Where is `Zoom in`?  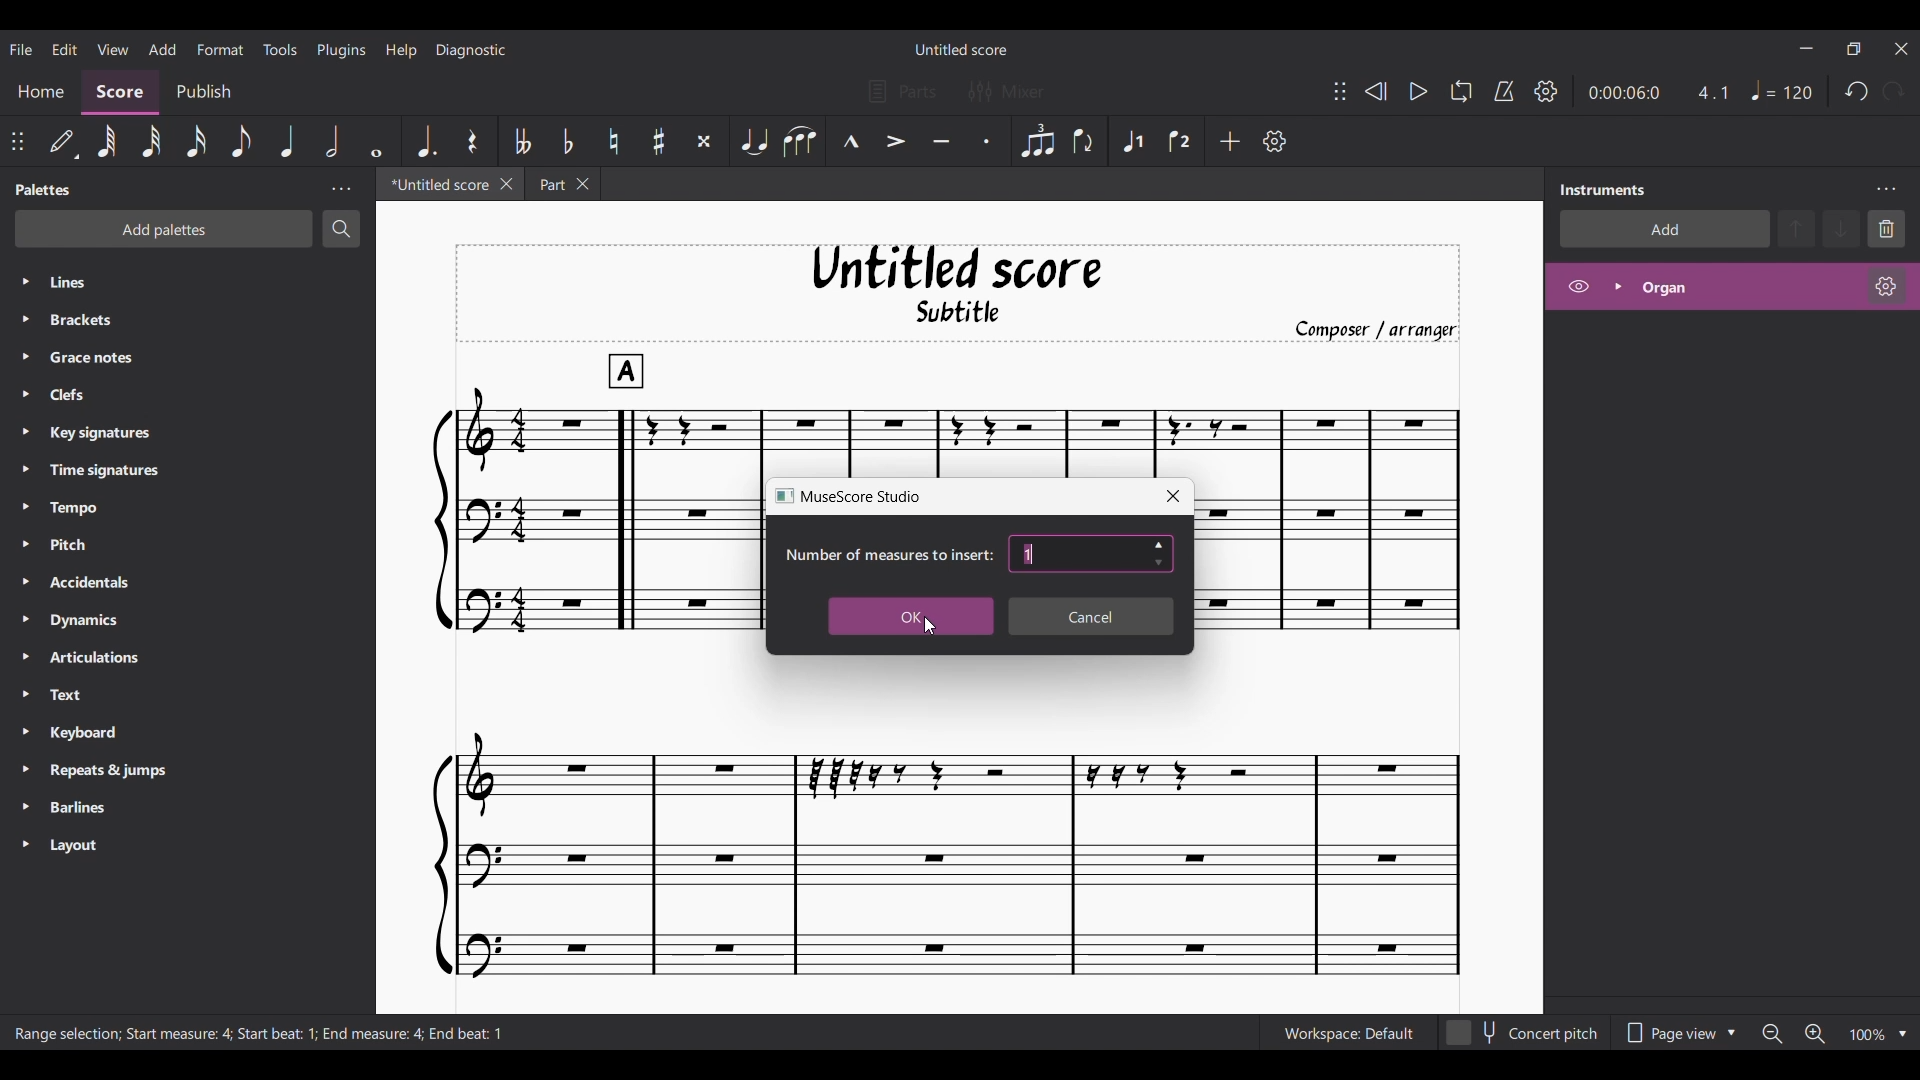 Zoom in is located at coordinates (1815, 1034).